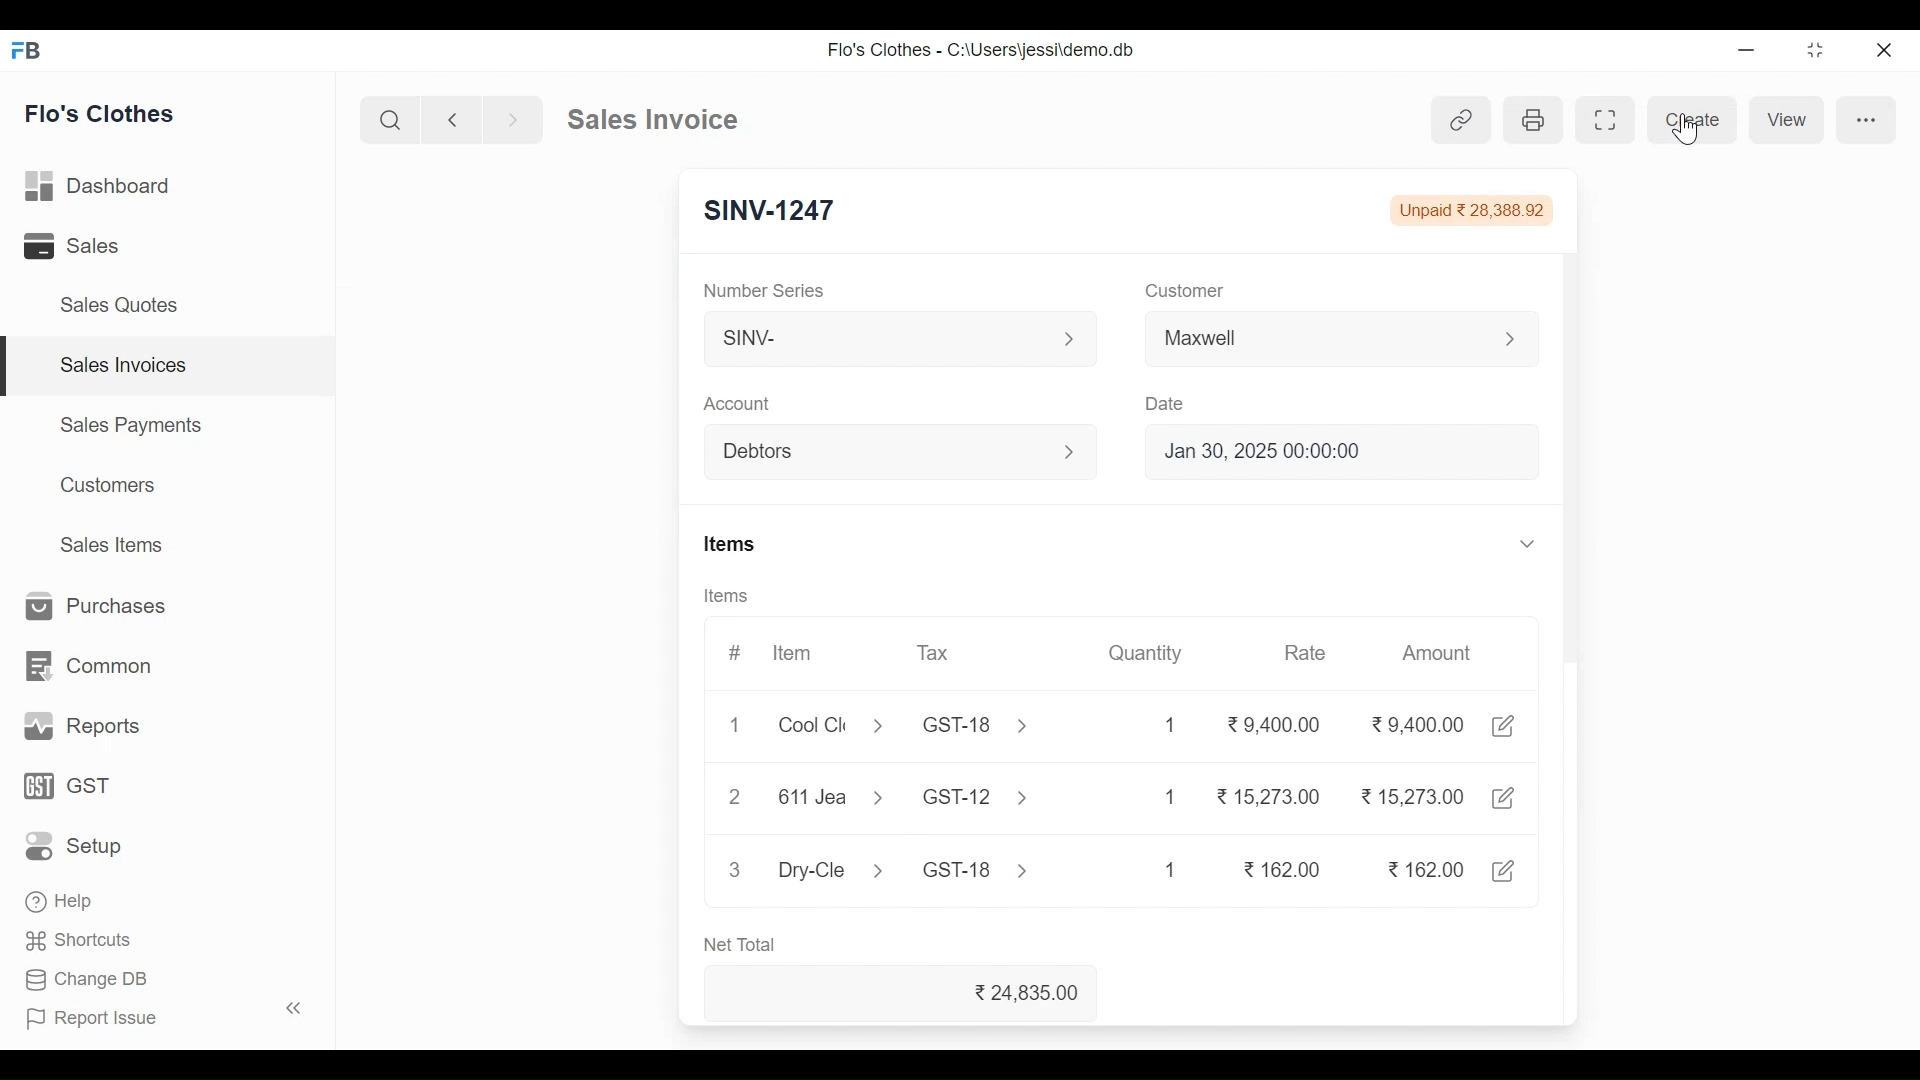 The width and height of the screenshot is (1920, 1080). I want to click on Unpaid 28,388.92, so click(1472, 211).